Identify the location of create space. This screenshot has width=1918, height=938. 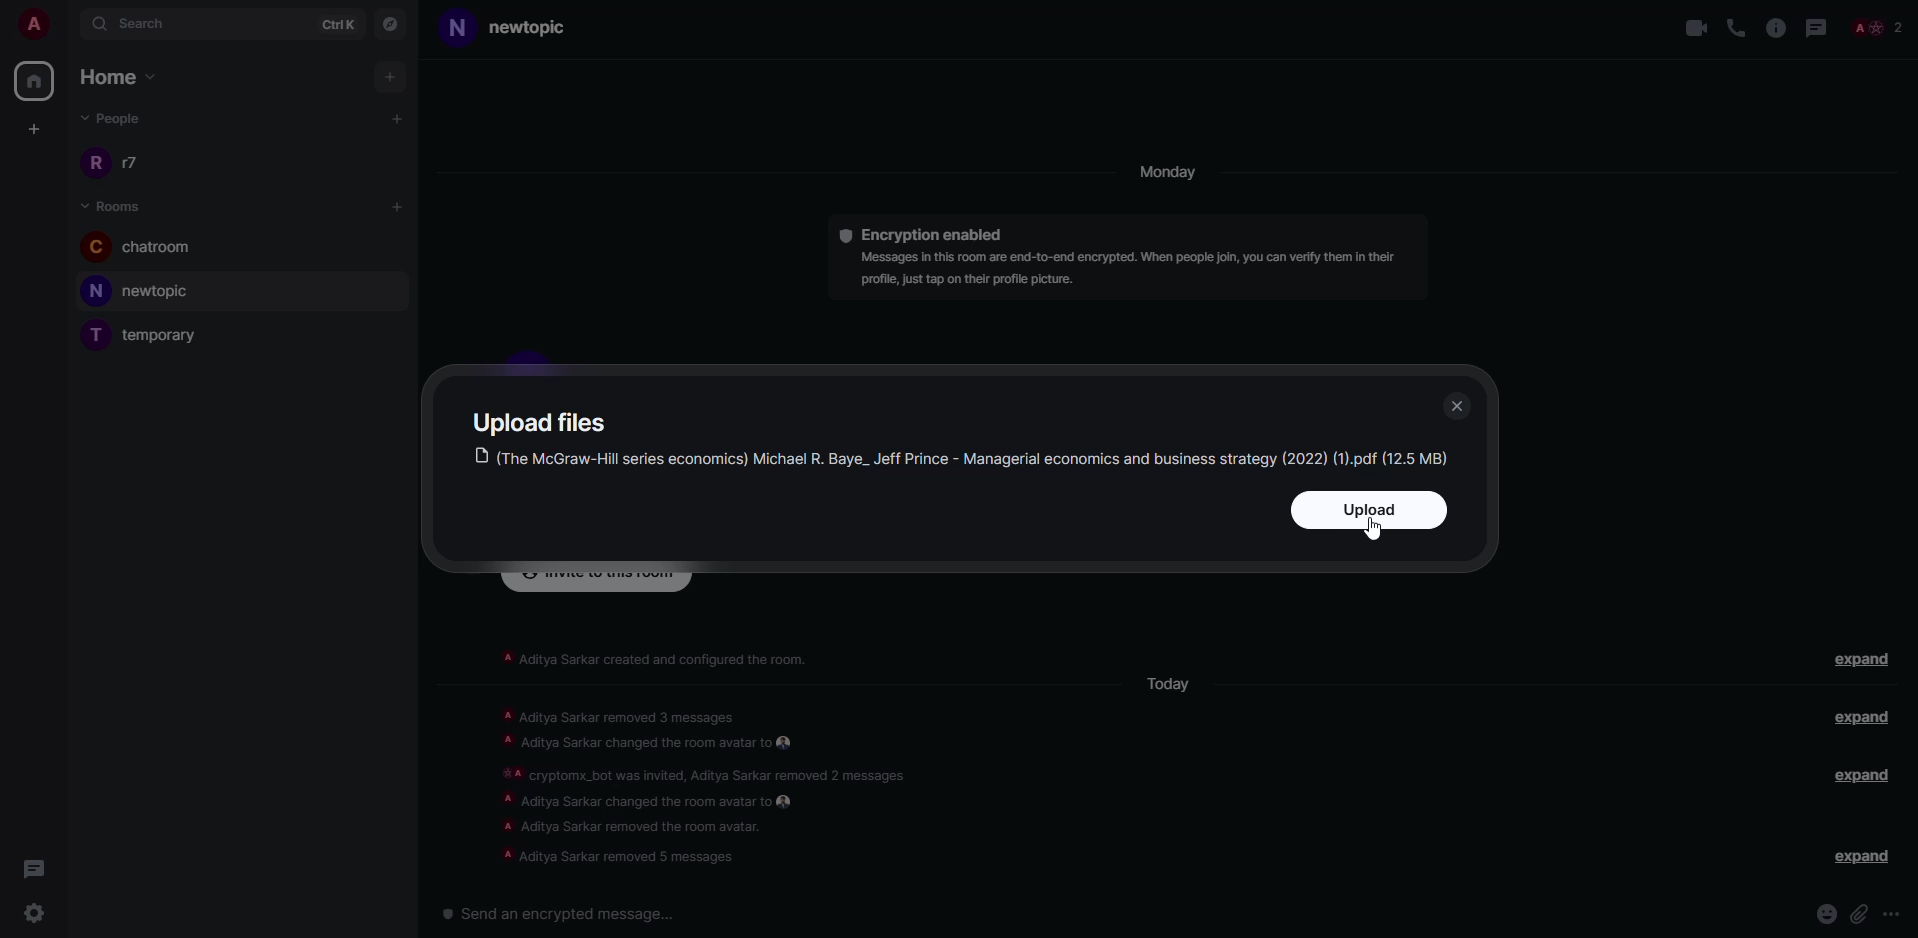
(34, 127).